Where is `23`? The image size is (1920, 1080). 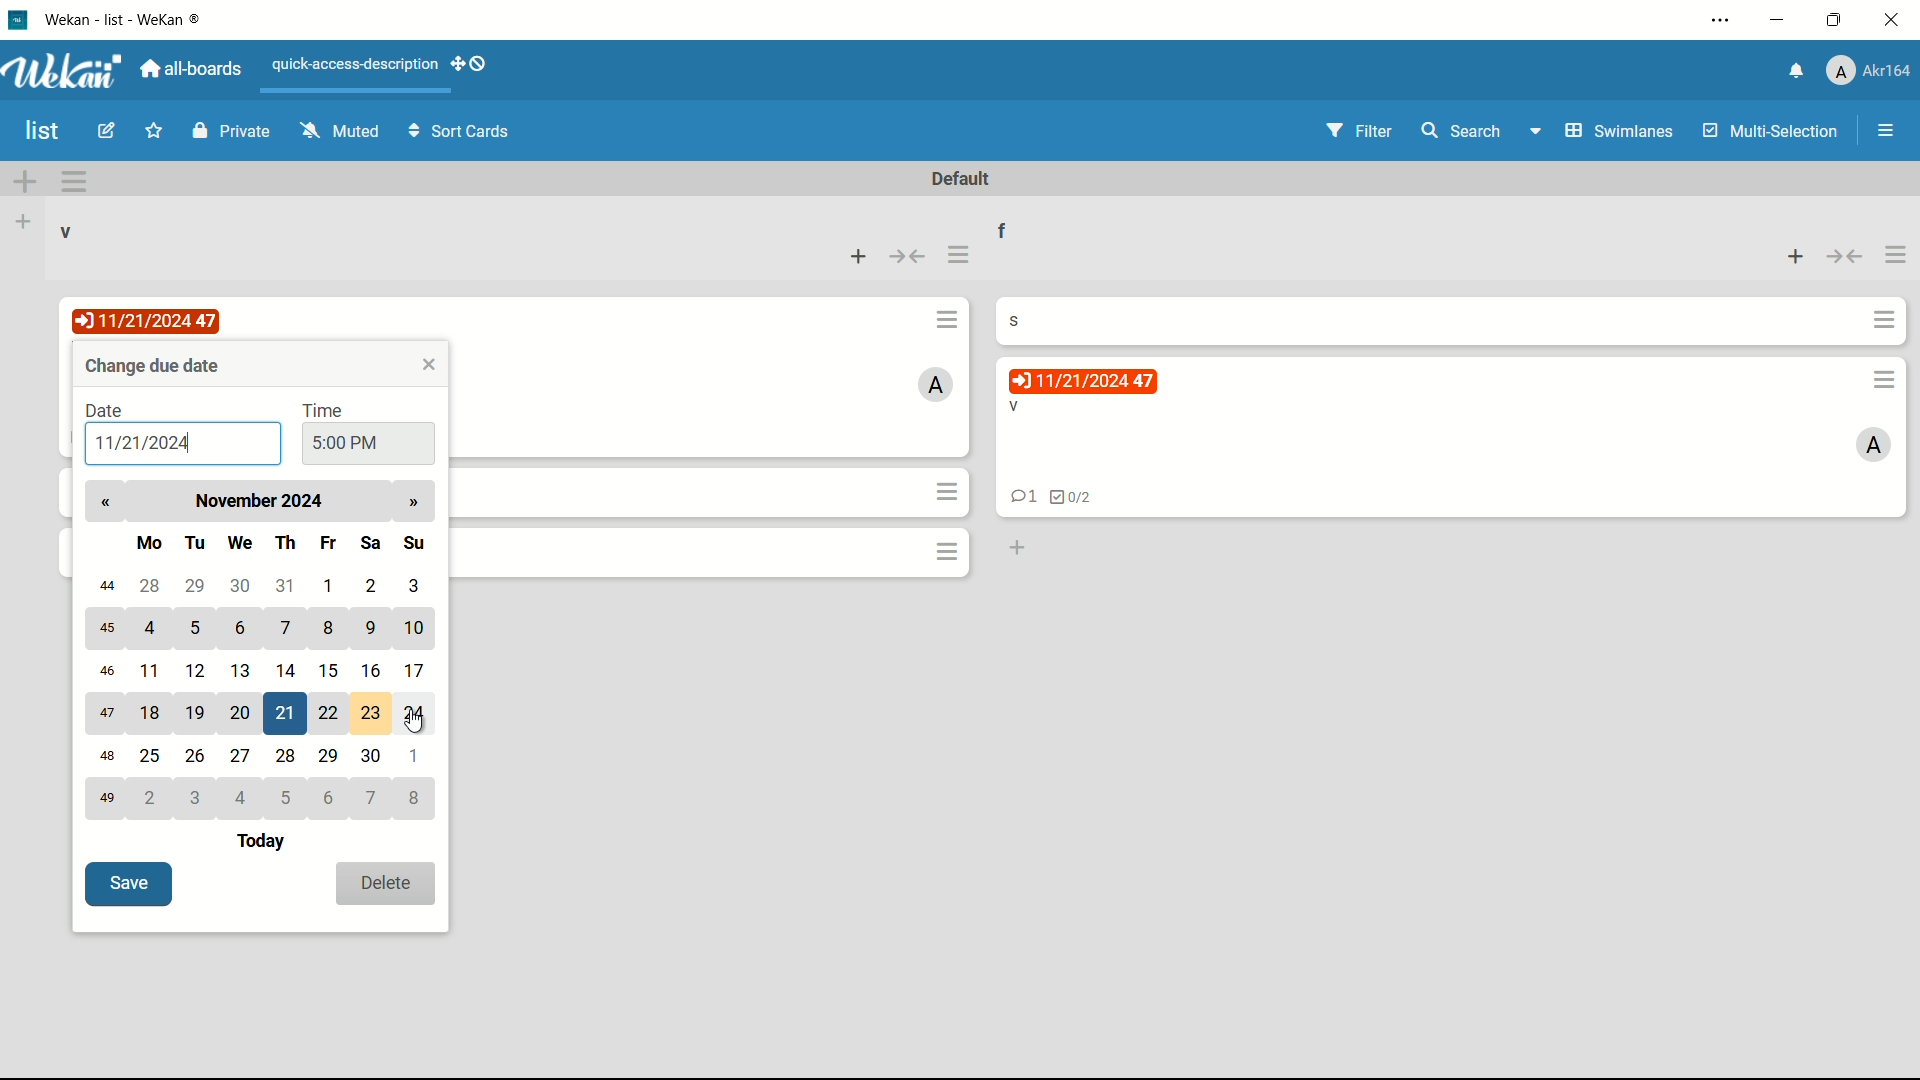
23 is located at coordinates (373, 713).